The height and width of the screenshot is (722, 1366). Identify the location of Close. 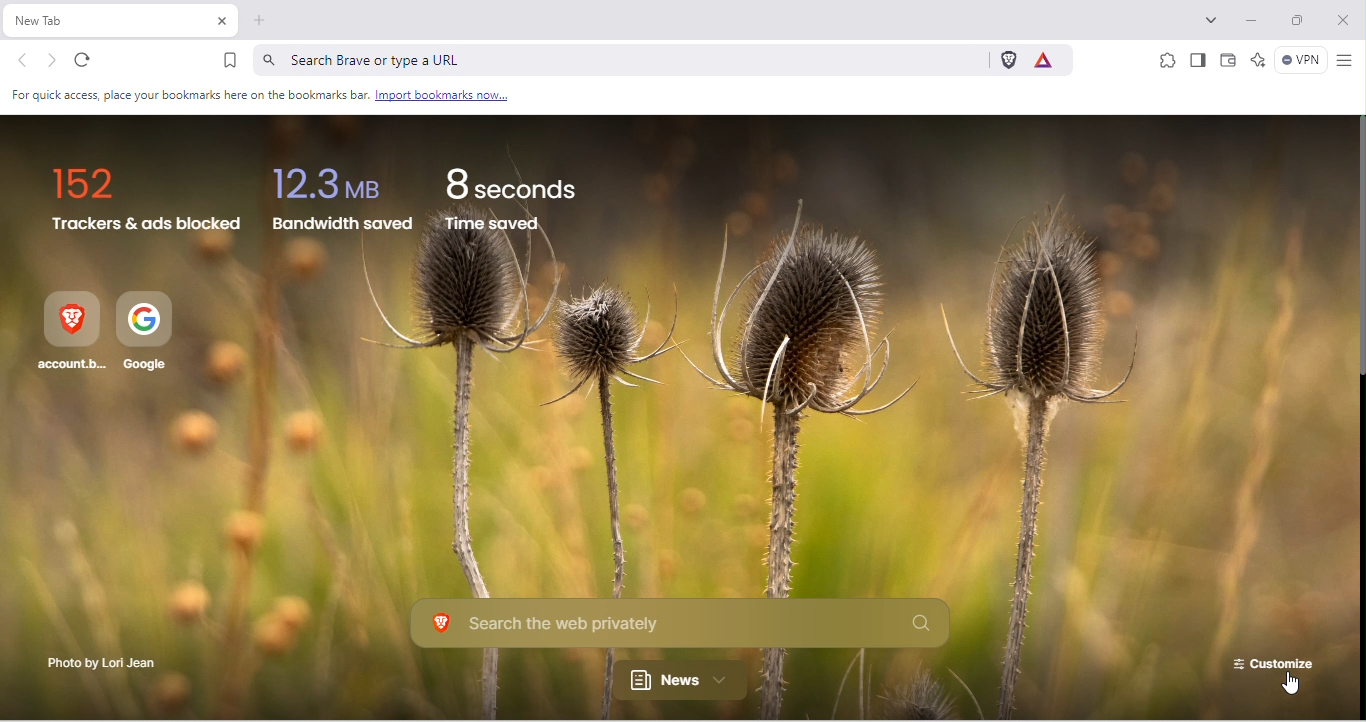
(1345, 20).